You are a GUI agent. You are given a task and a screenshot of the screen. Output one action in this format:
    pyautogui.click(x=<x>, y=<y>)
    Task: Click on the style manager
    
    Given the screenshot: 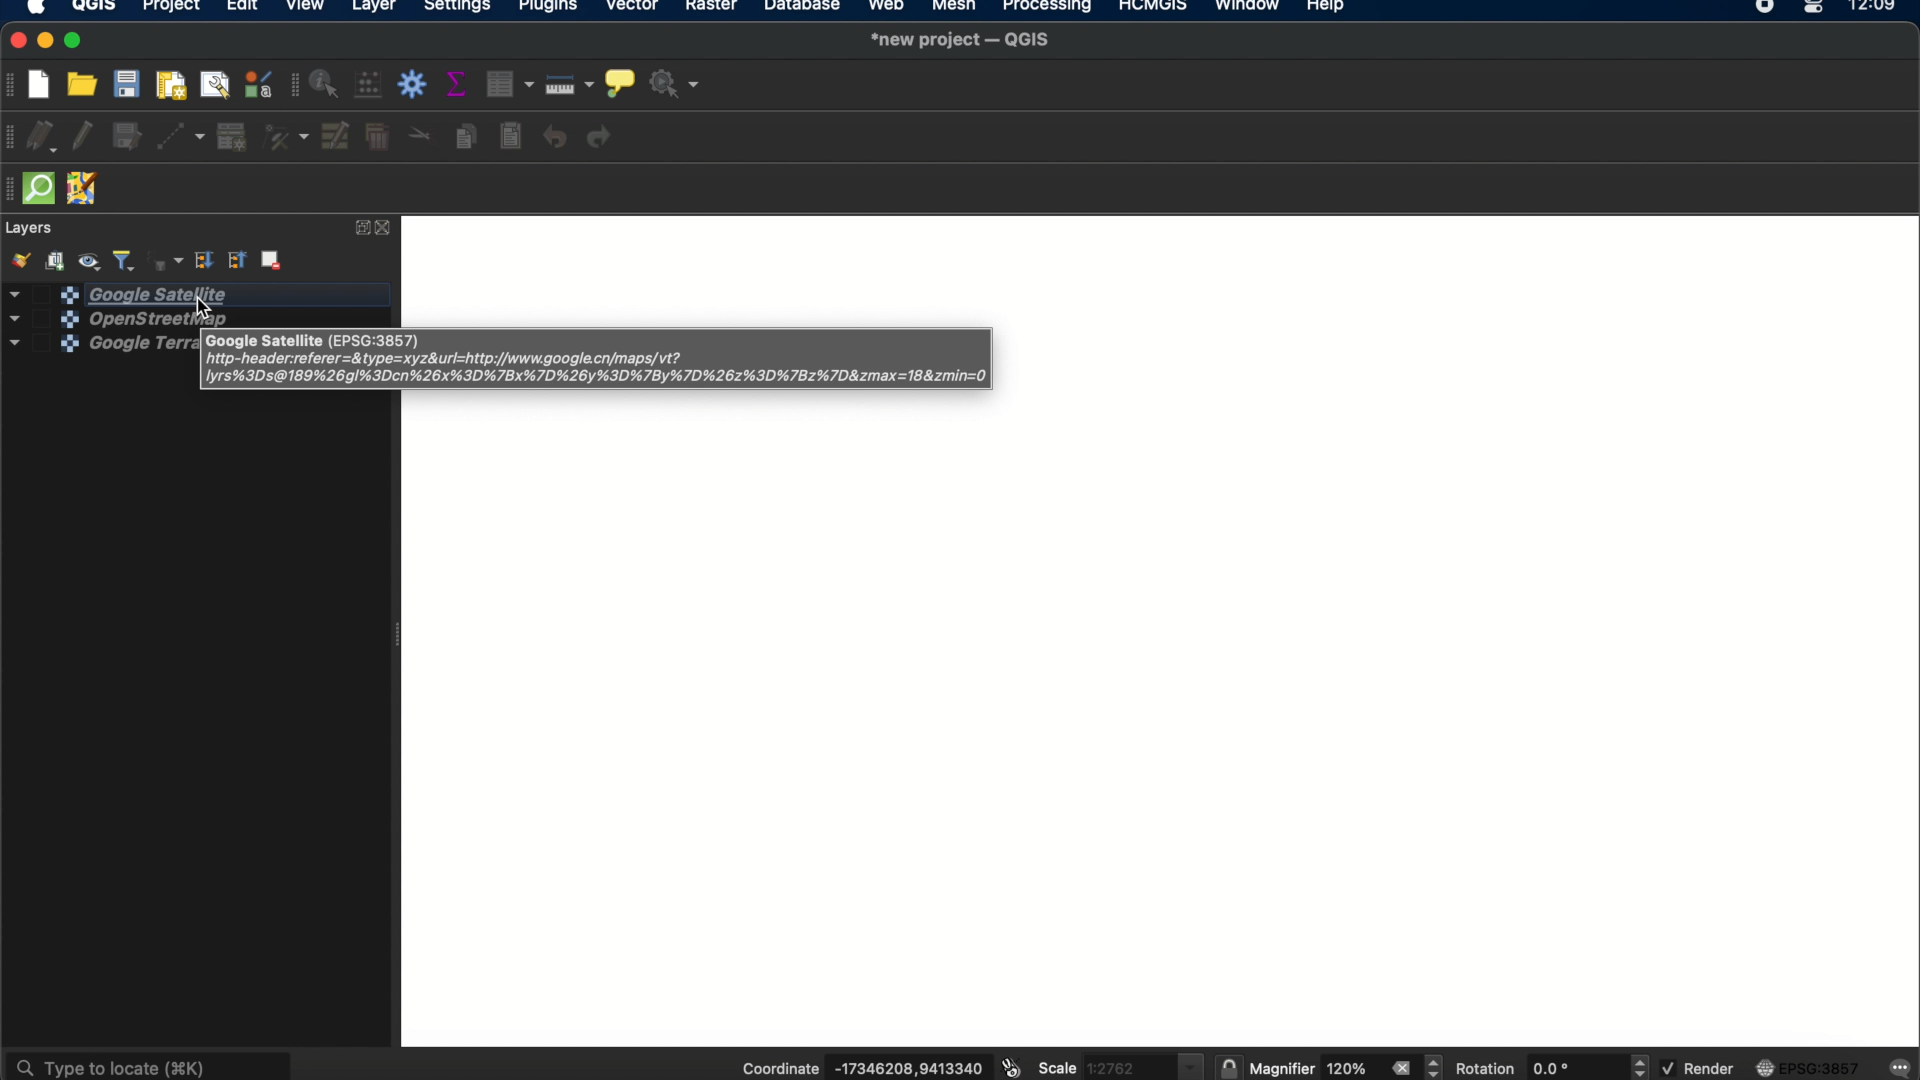 What is the action you would take?
    pyautogui.click(x=257, y=85)
    